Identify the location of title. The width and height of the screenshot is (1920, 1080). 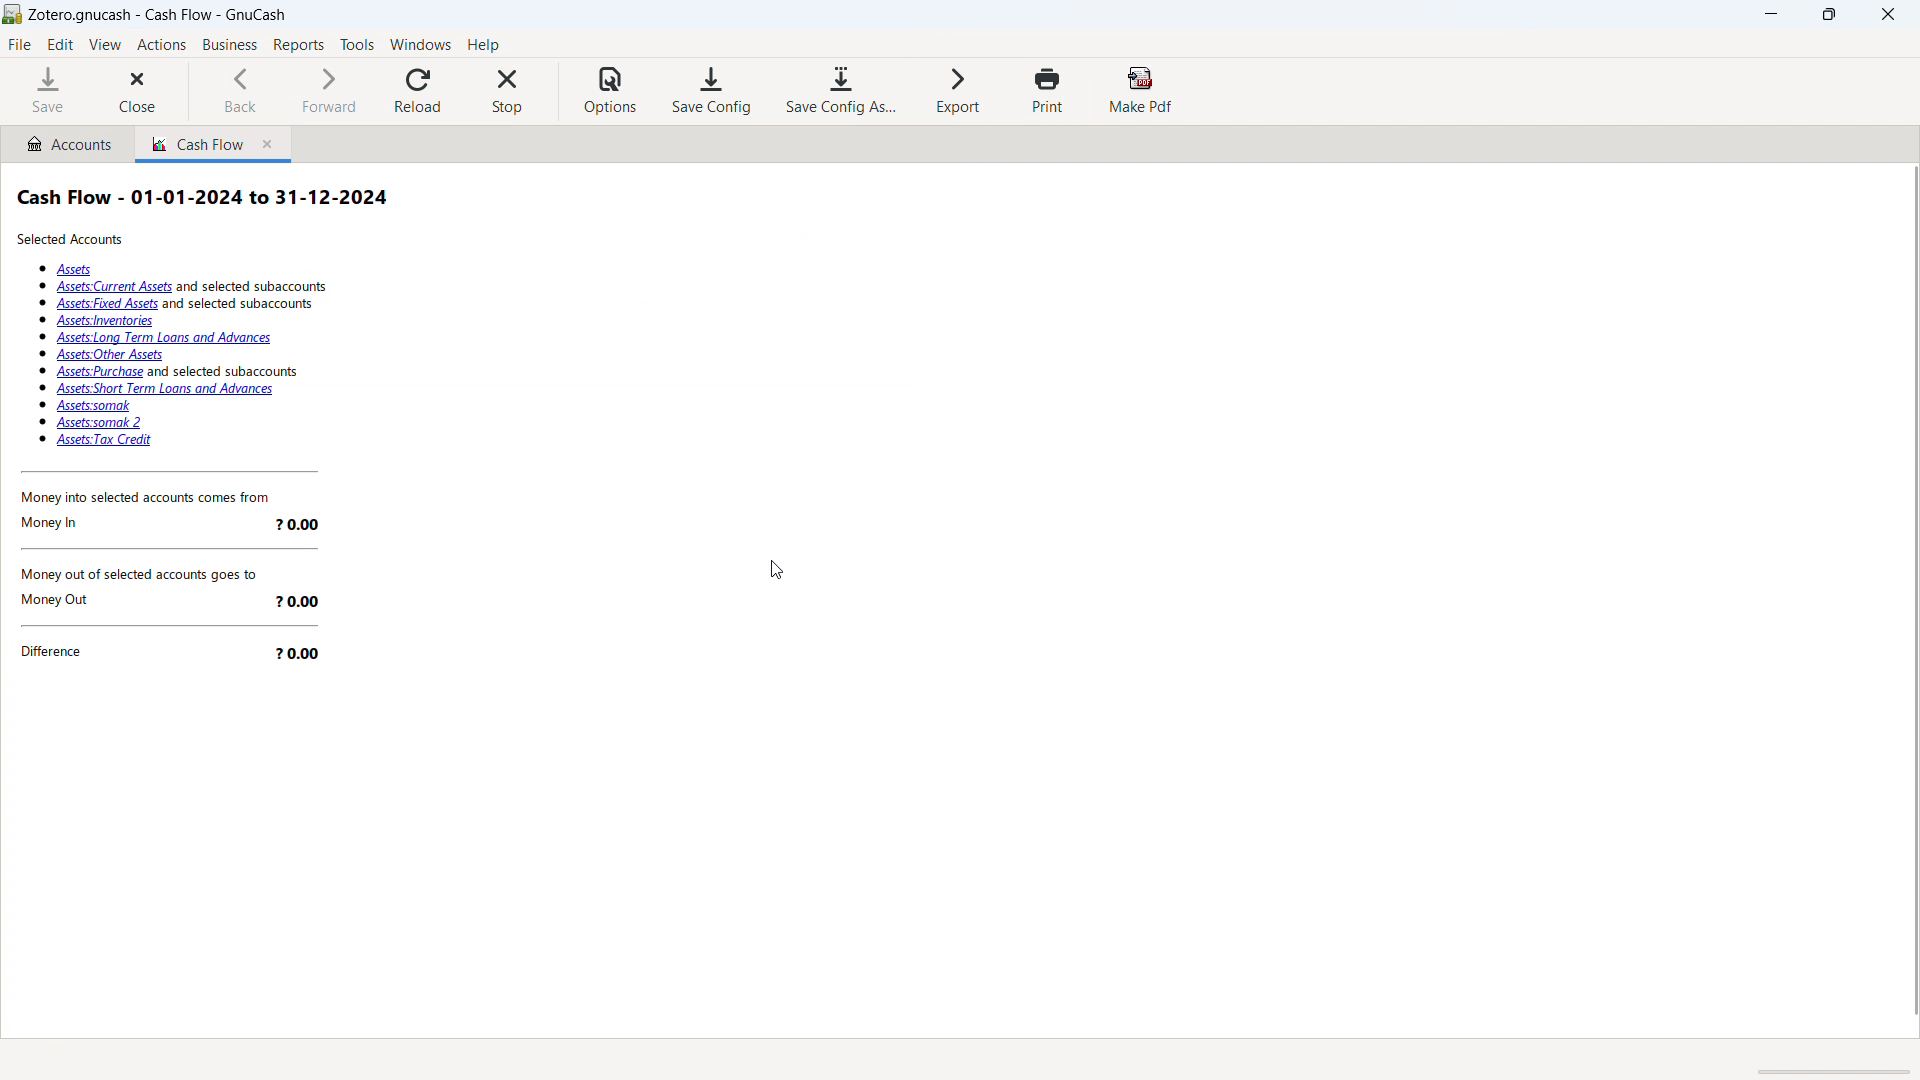
(157, 16).